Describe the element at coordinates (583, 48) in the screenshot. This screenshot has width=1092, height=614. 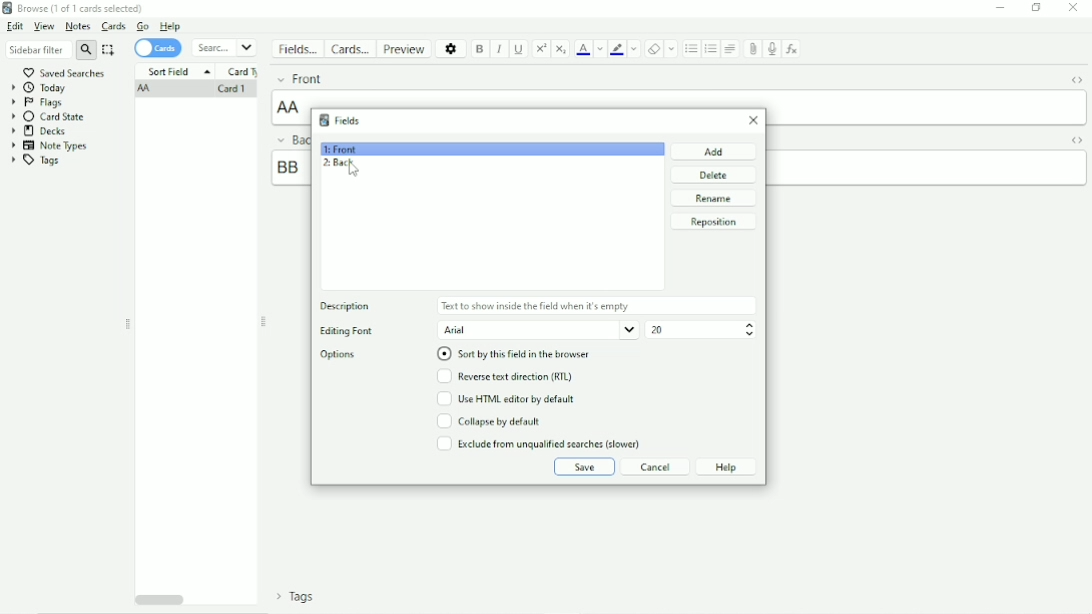
I see `Text color` at that location.